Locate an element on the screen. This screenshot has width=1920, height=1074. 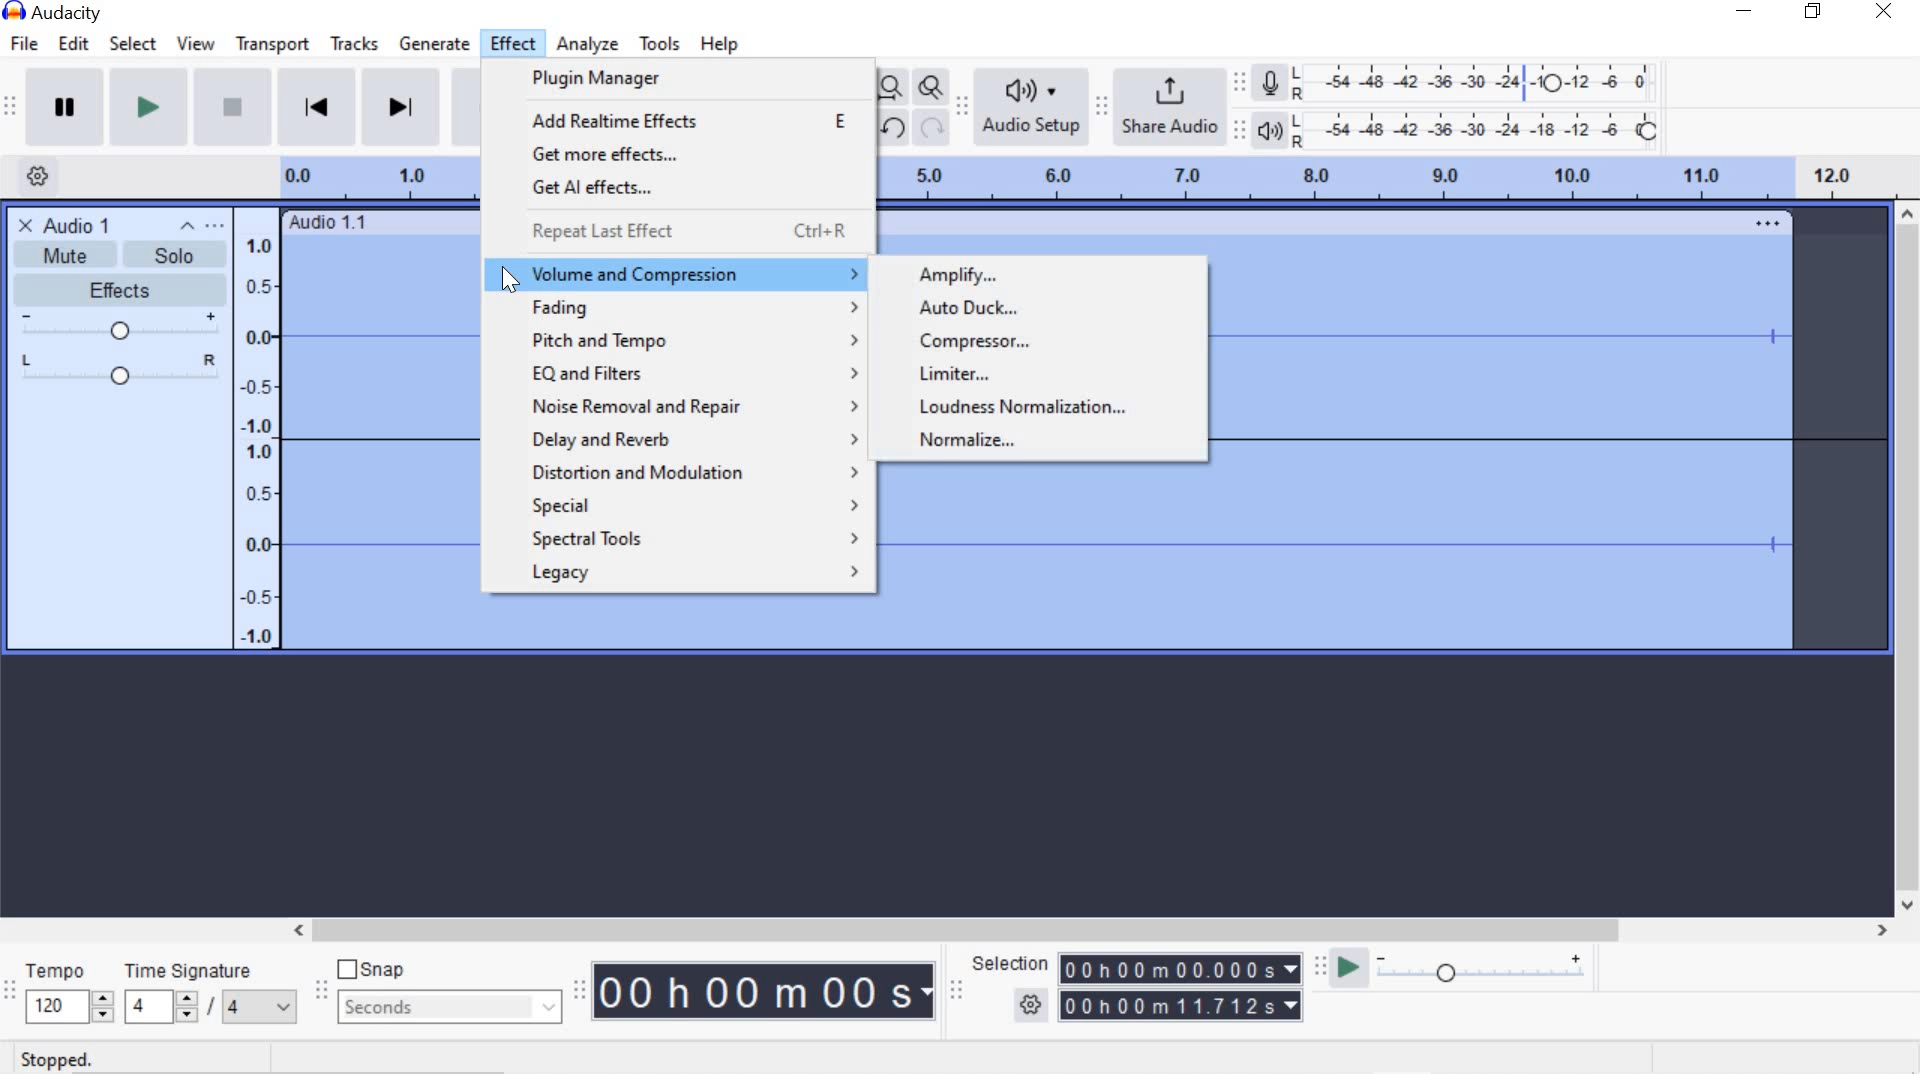
distortion and modulation is located at coordinates (699, 471).